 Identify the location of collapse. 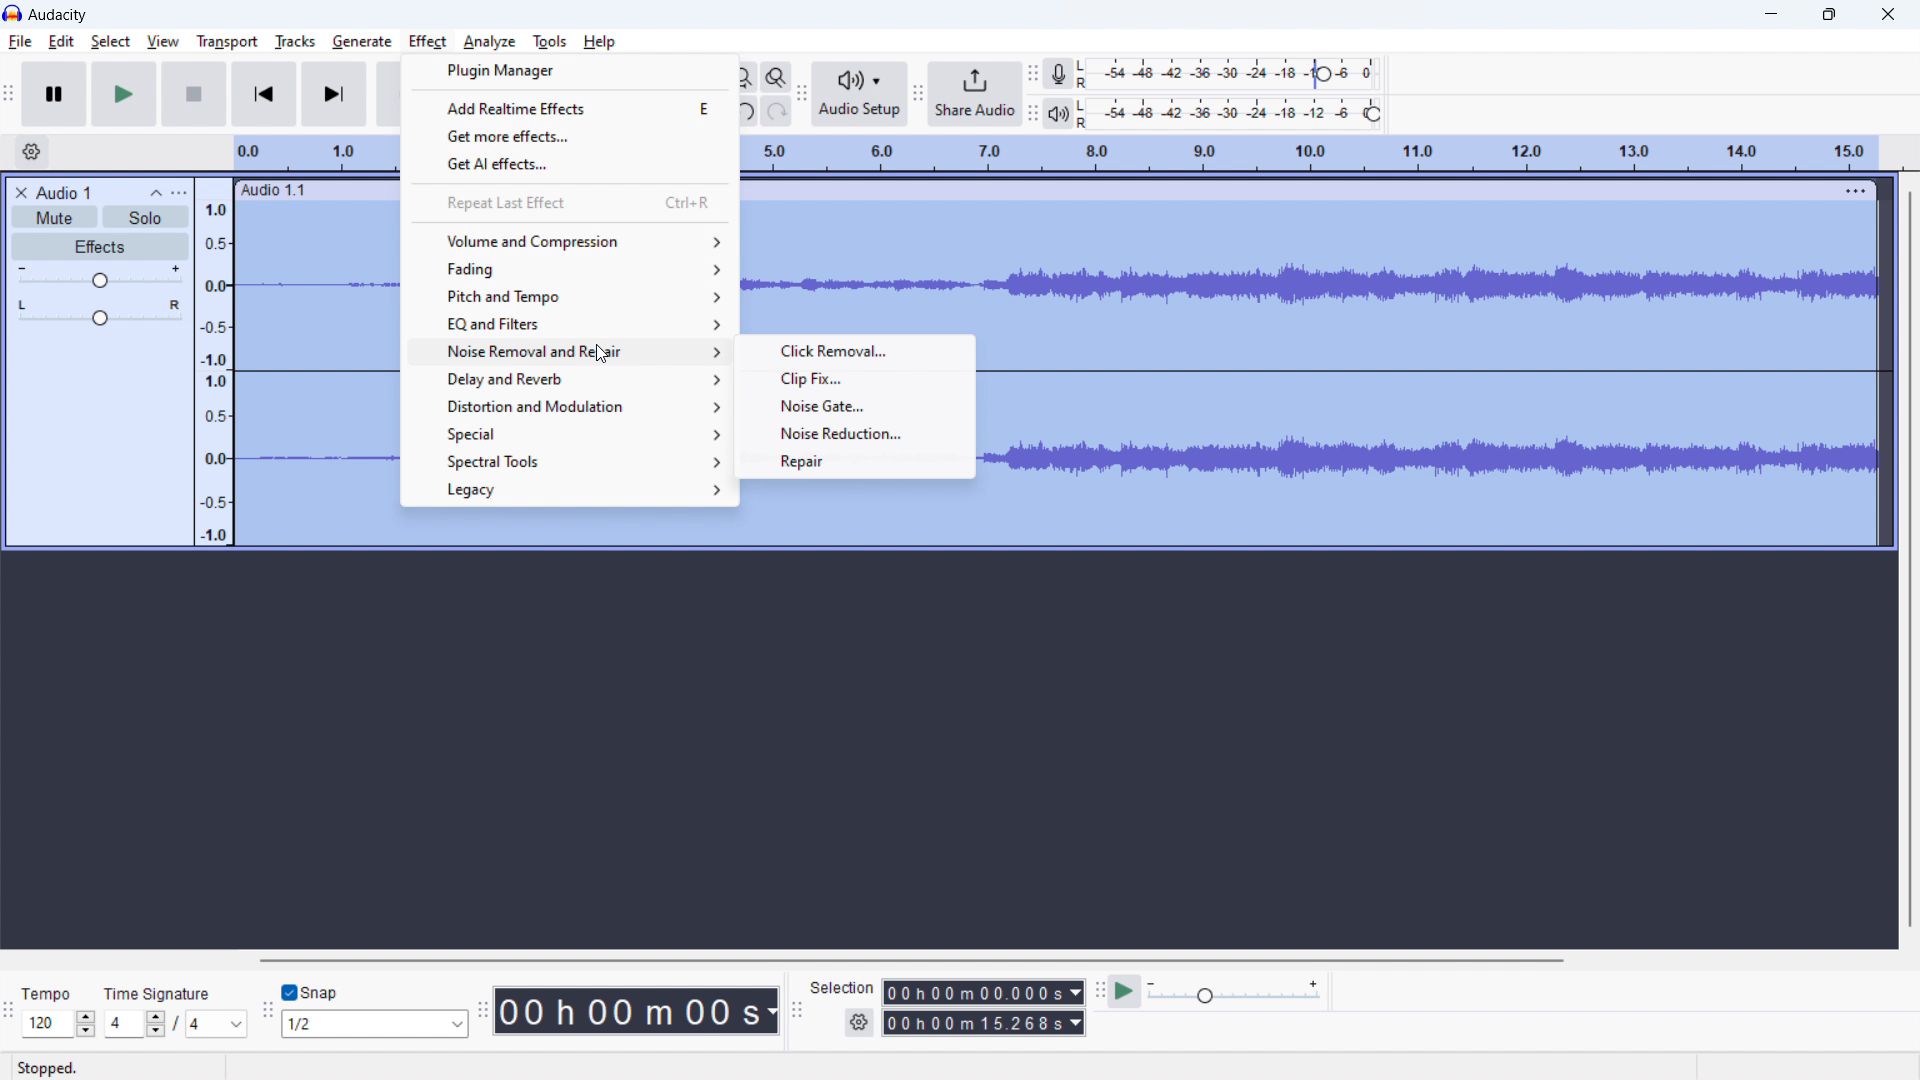
(154, 193).